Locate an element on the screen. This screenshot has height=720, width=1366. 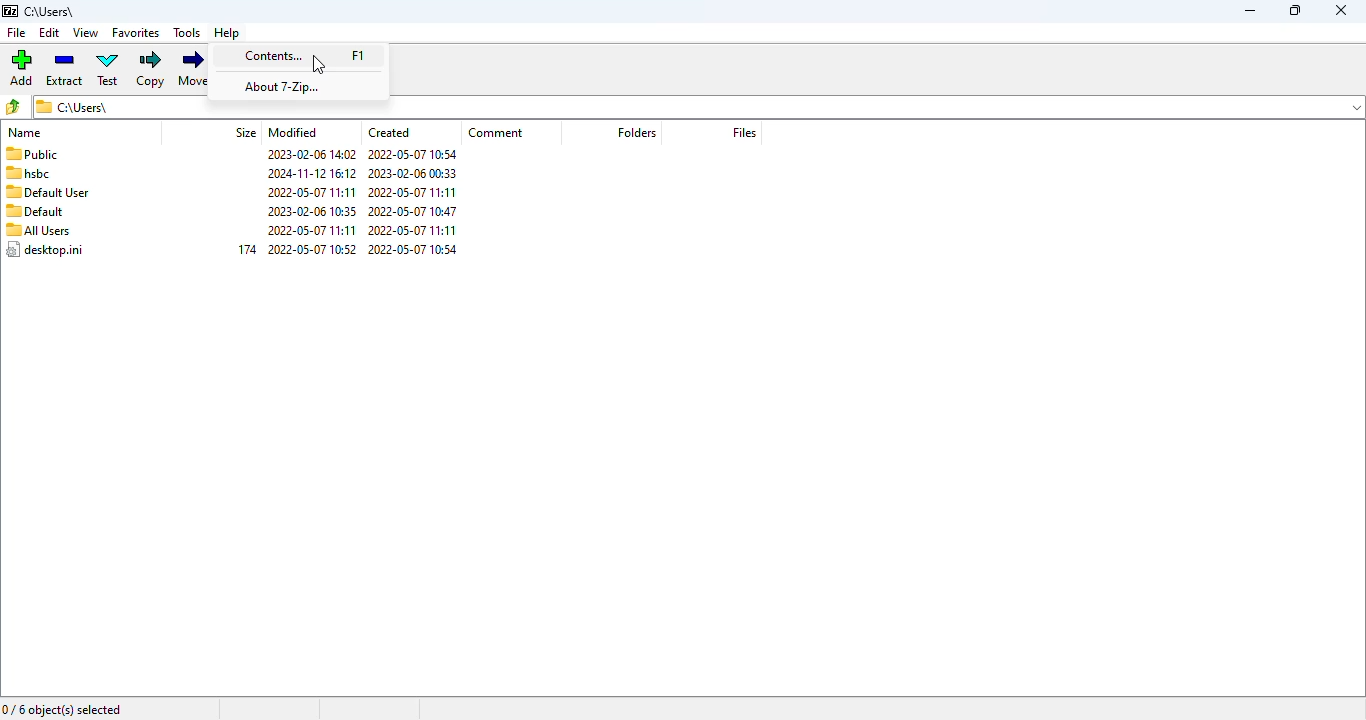
favorites is located at coordinates (136, 33).